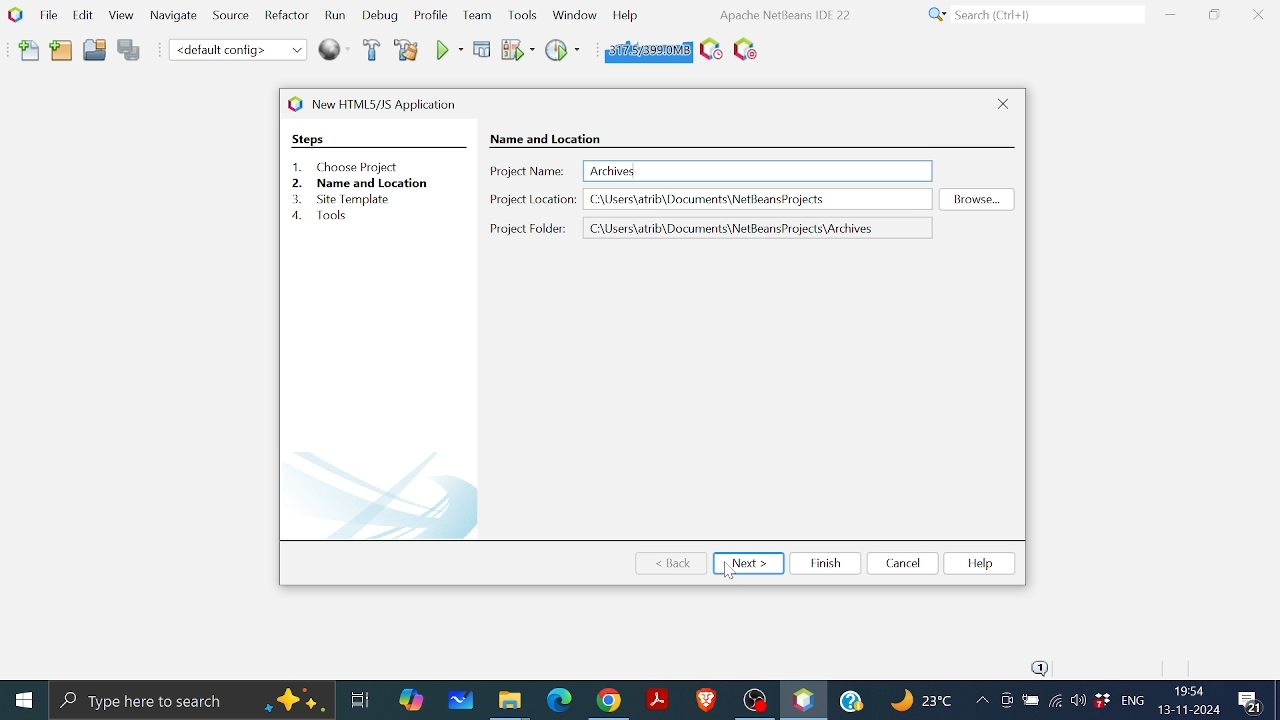 This screenshot has height=720, width=1280. What do you see at coordinates (1253, 702) in the screenshot?
I see `Comments` at bounding box center [1253, 702].